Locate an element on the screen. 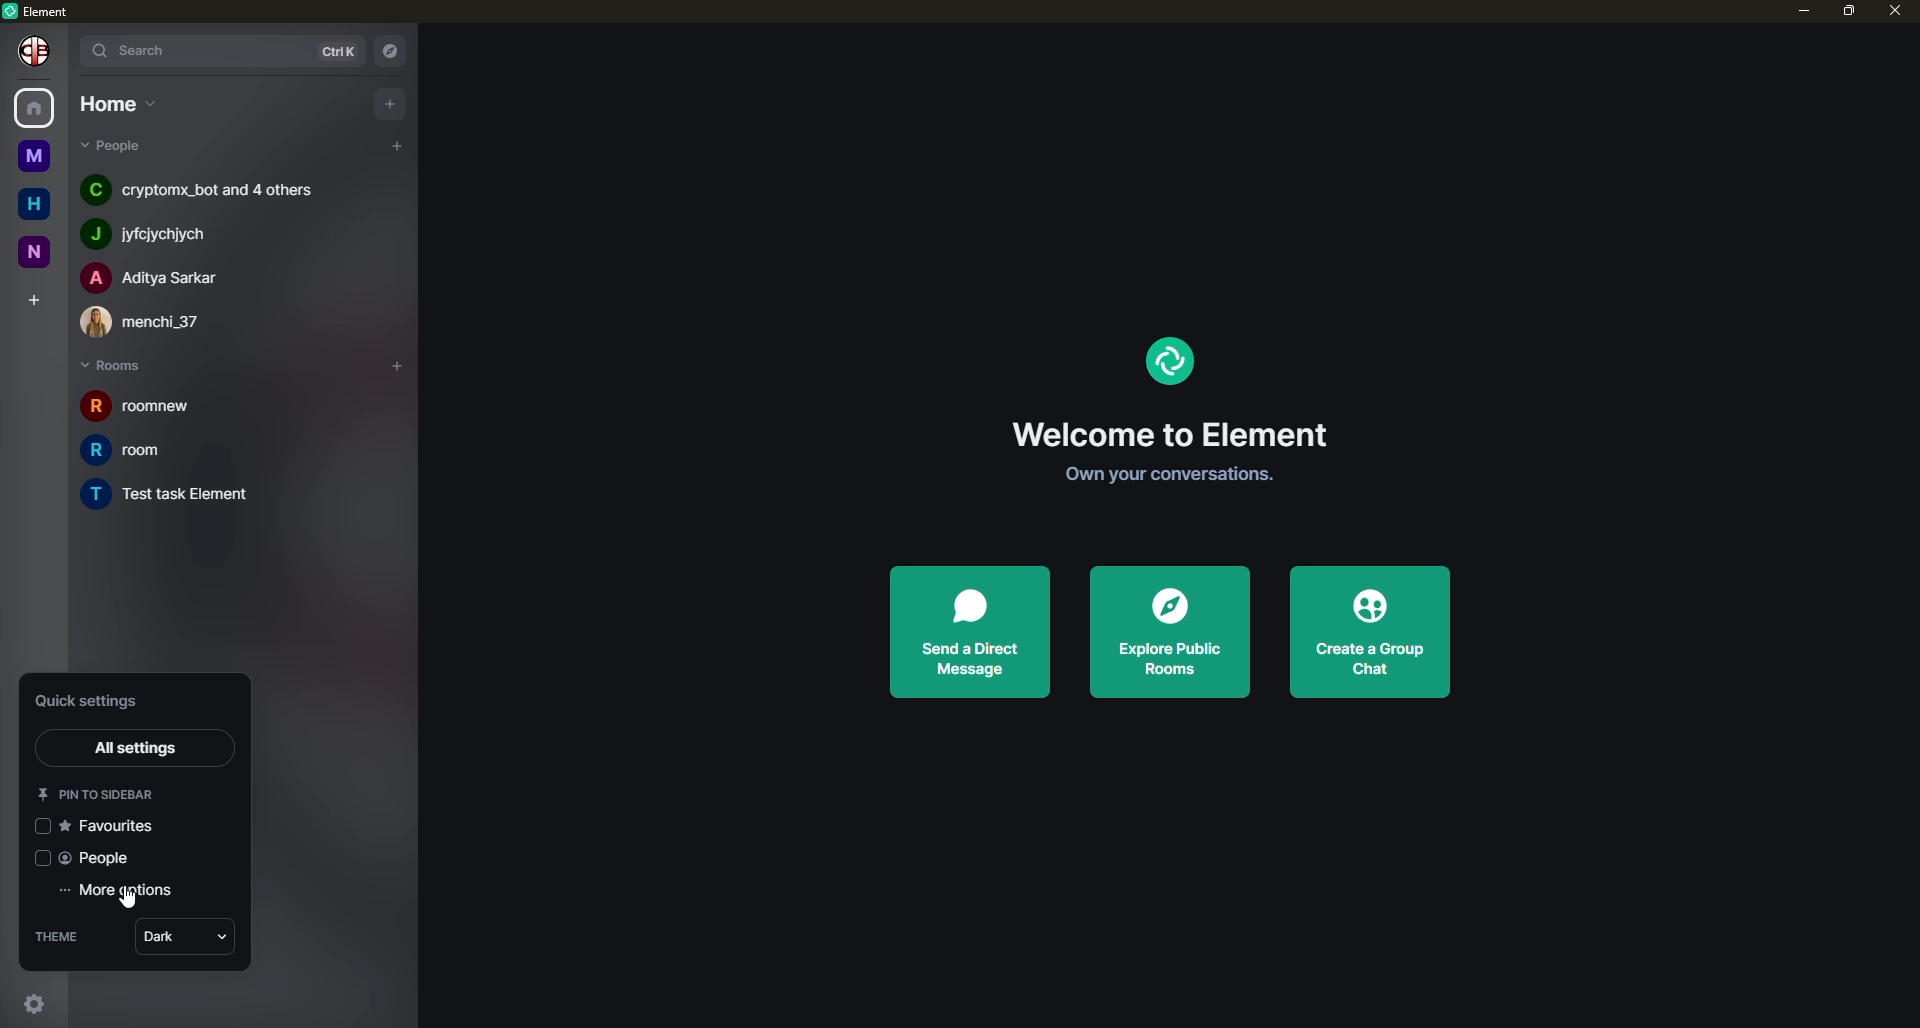 The width and height of the screenshot is (1920, 1028). favorites is located at coordinates (111, 825).